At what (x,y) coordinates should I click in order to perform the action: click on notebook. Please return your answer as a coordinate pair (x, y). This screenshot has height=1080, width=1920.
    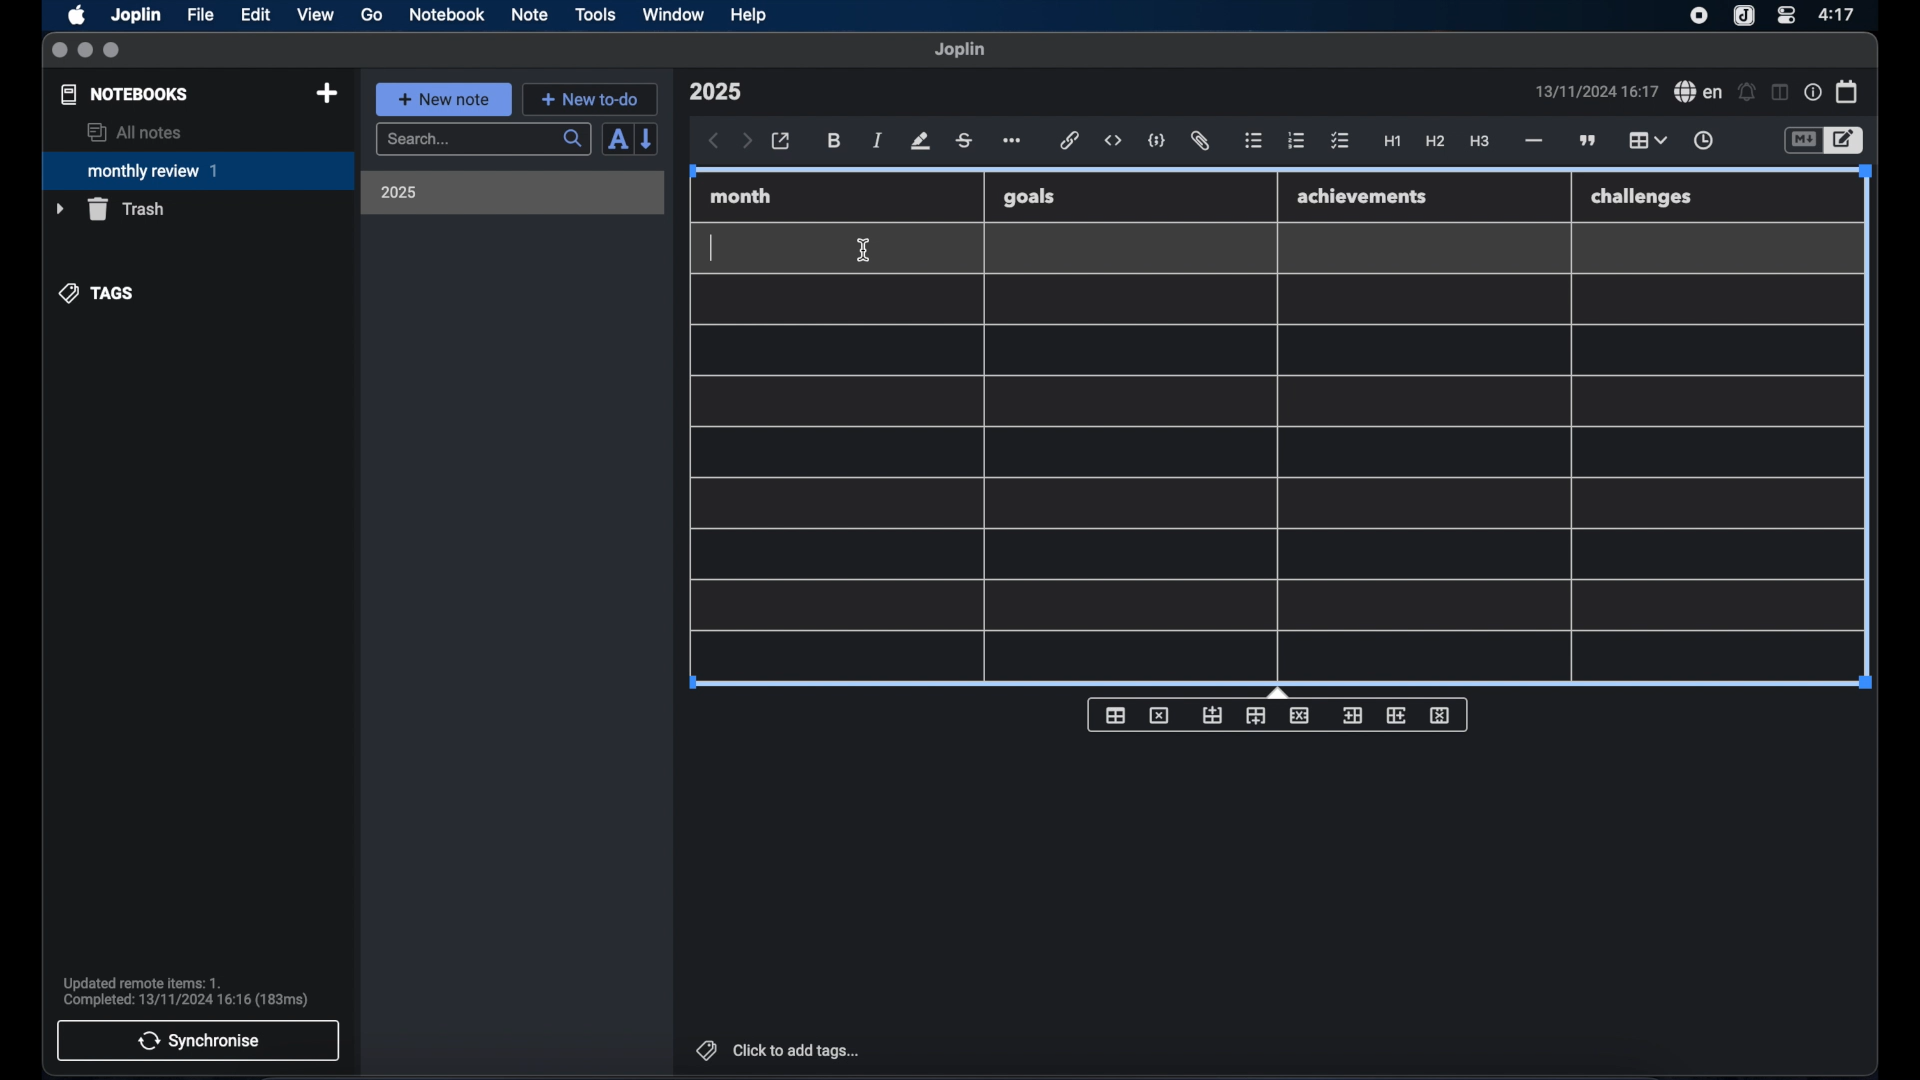
    Looking at the image, I should click on (447, 15).